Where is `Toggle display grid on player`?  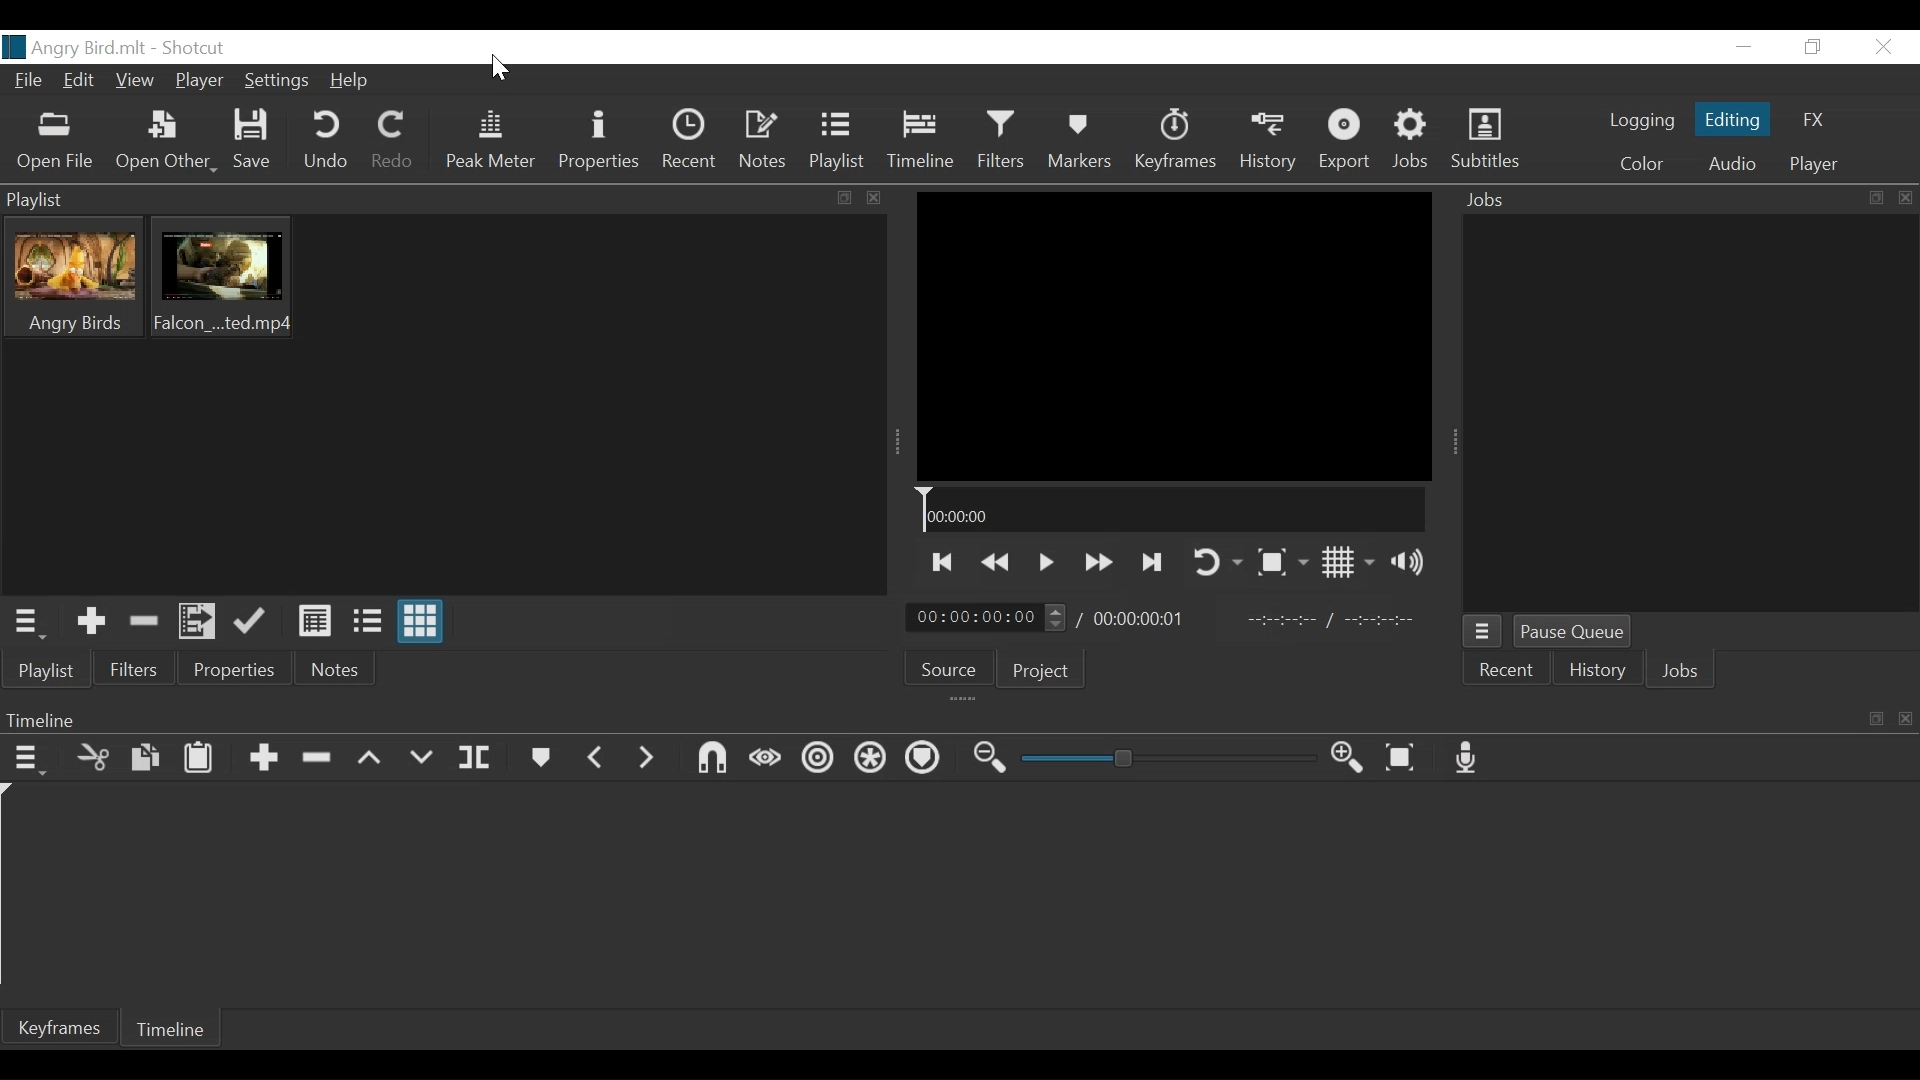 Toggle display grid on player is located at coordinates (1349, 562).